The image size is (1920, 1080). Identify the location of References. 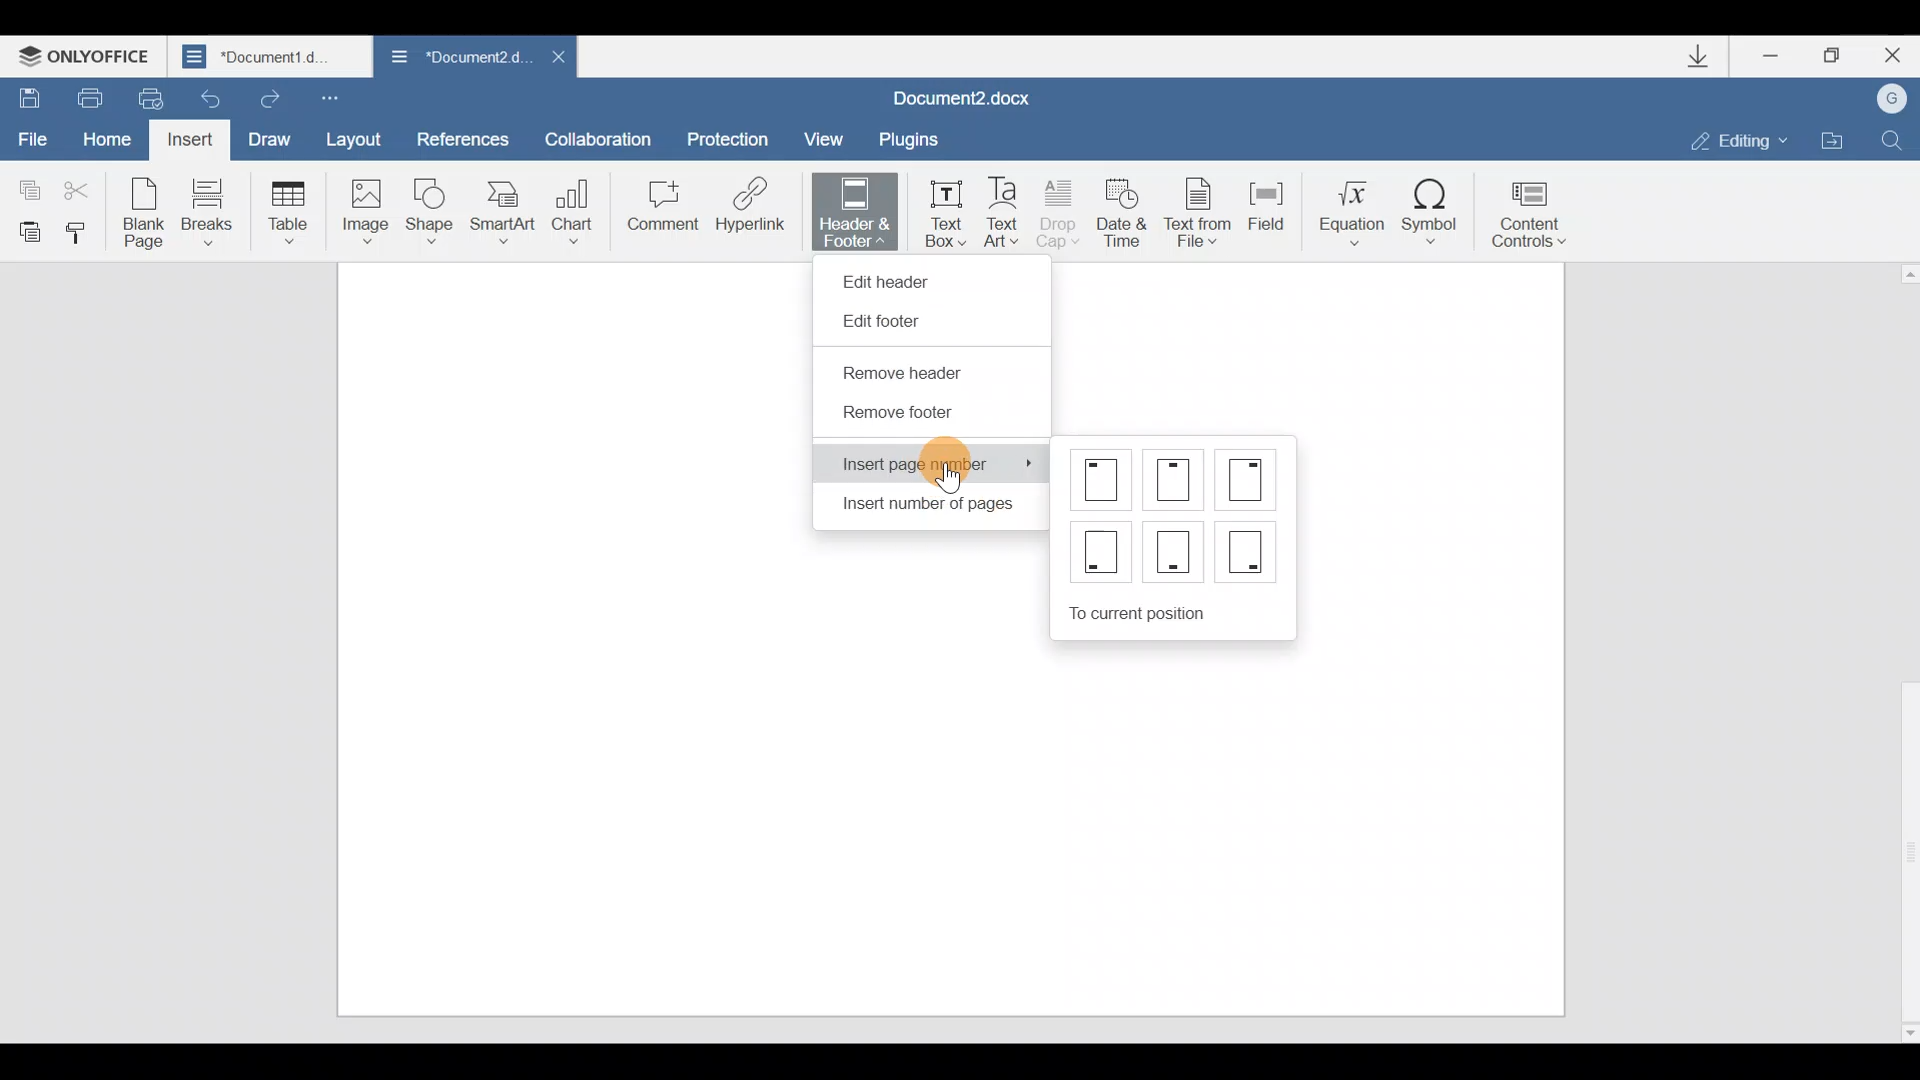
(464, 138).